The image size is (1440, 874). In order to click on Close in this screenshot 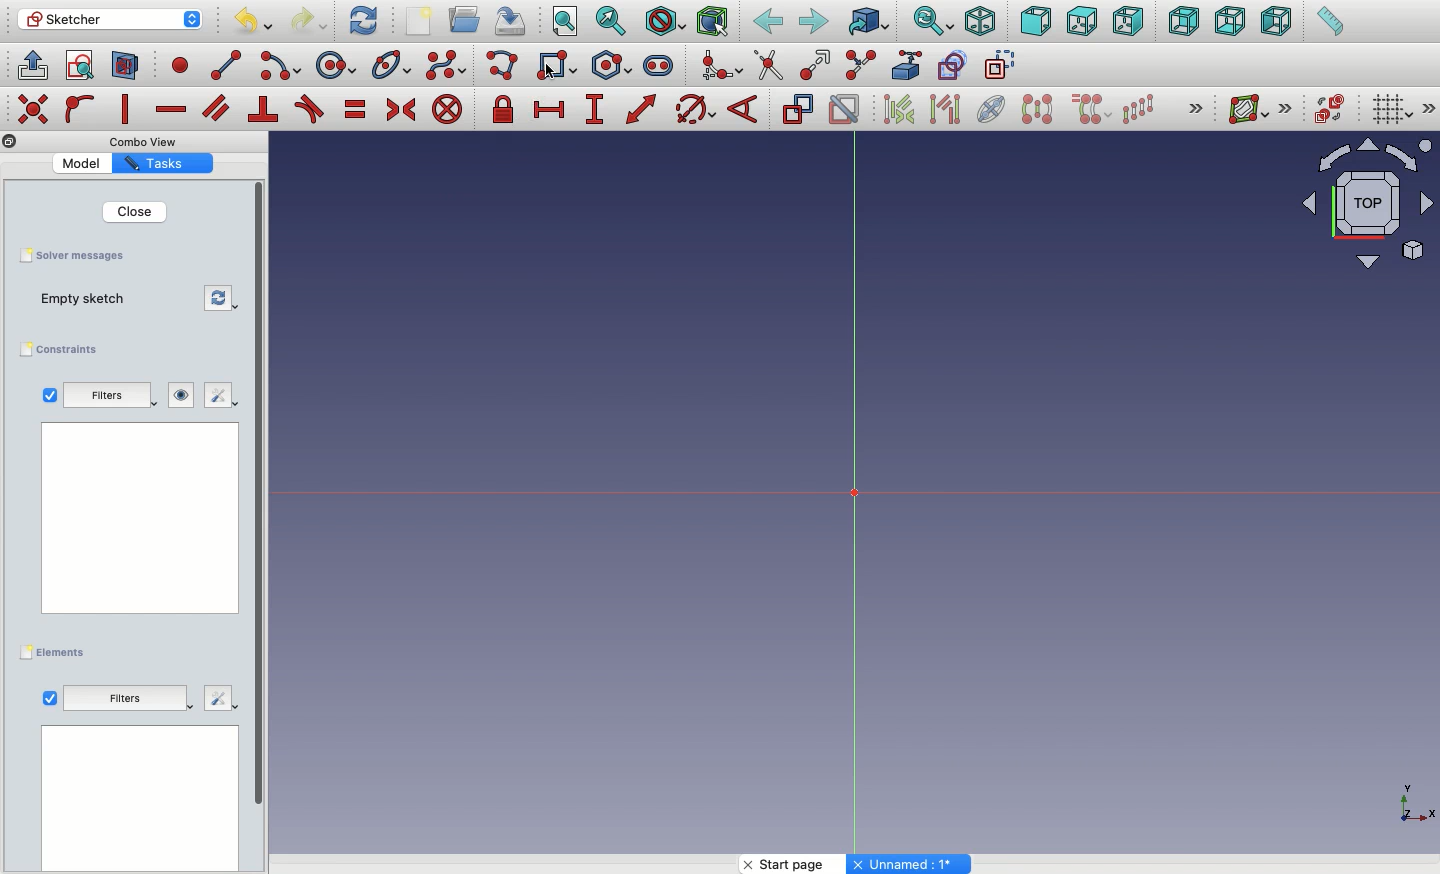, I will do `click(133, 211)`.